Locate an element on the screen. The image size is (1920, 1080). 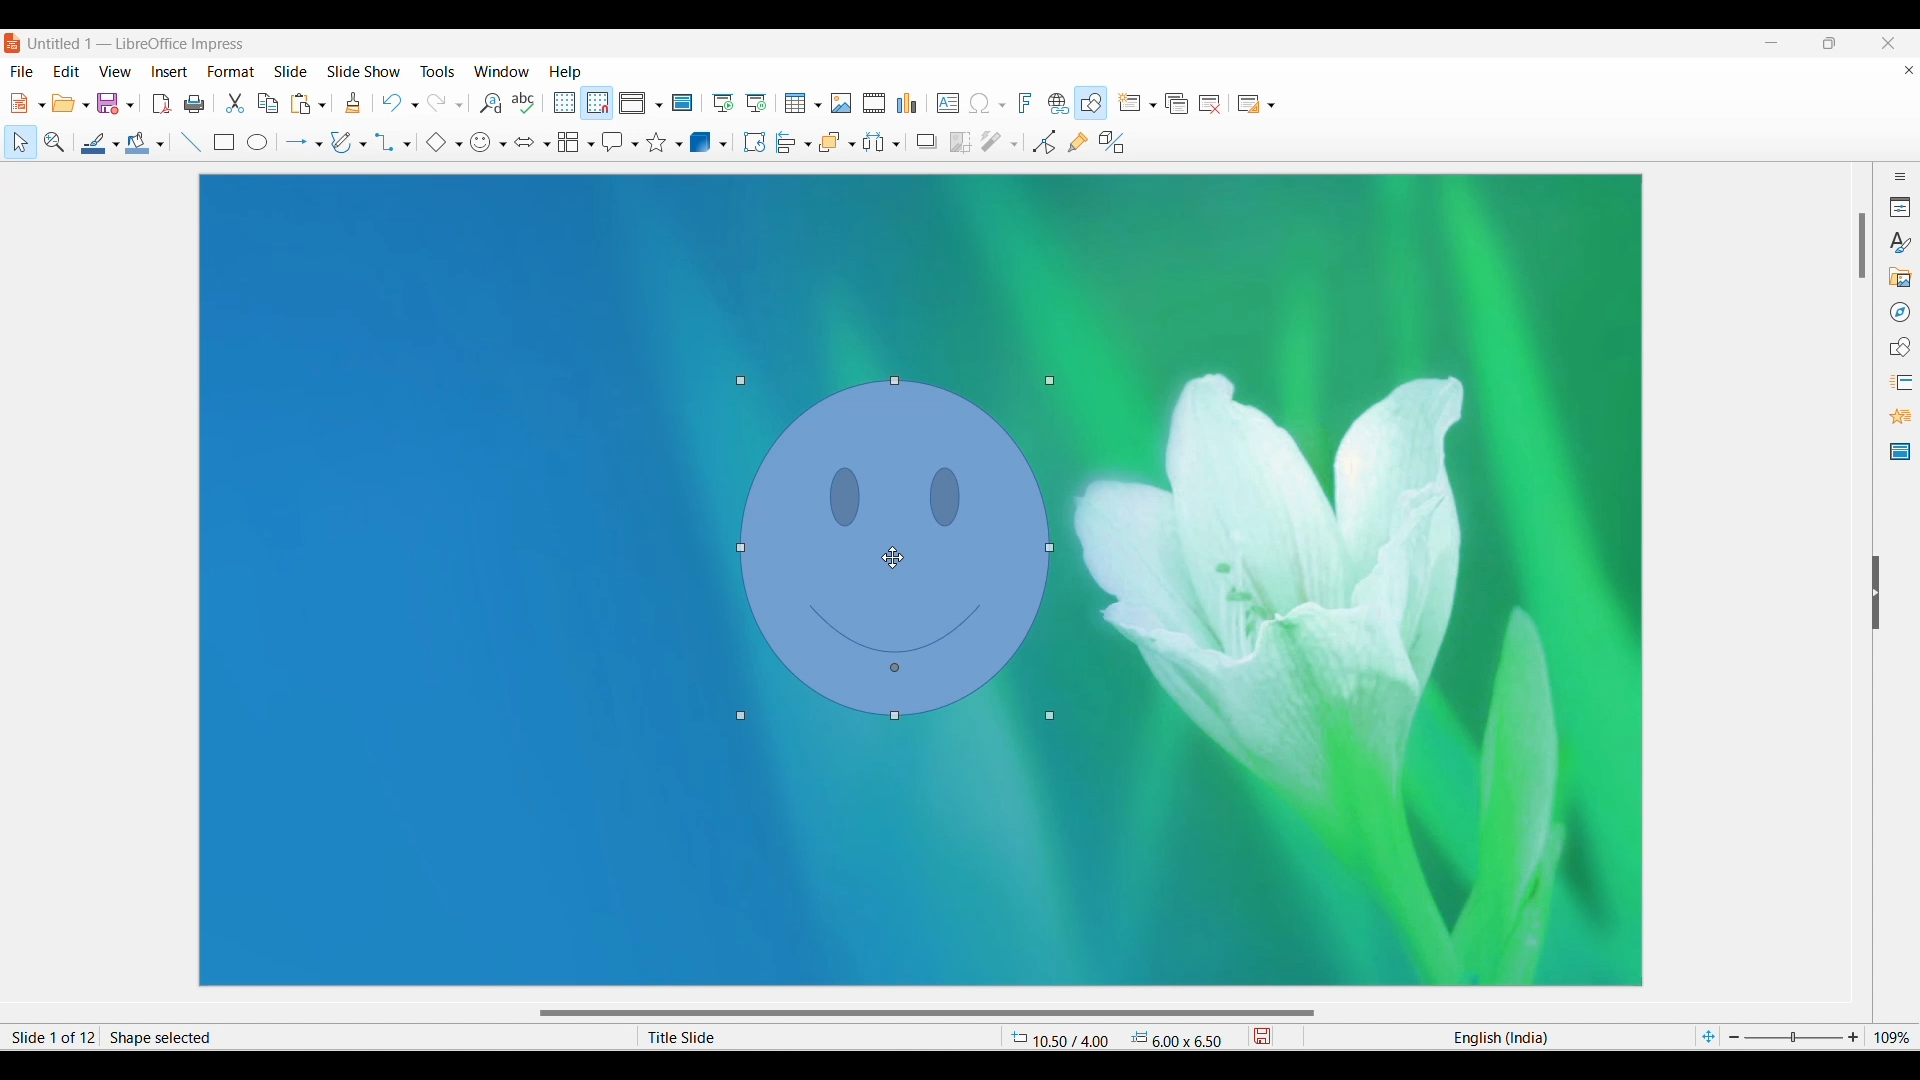
Export directly as PDF is located at coordinates (161, 103).